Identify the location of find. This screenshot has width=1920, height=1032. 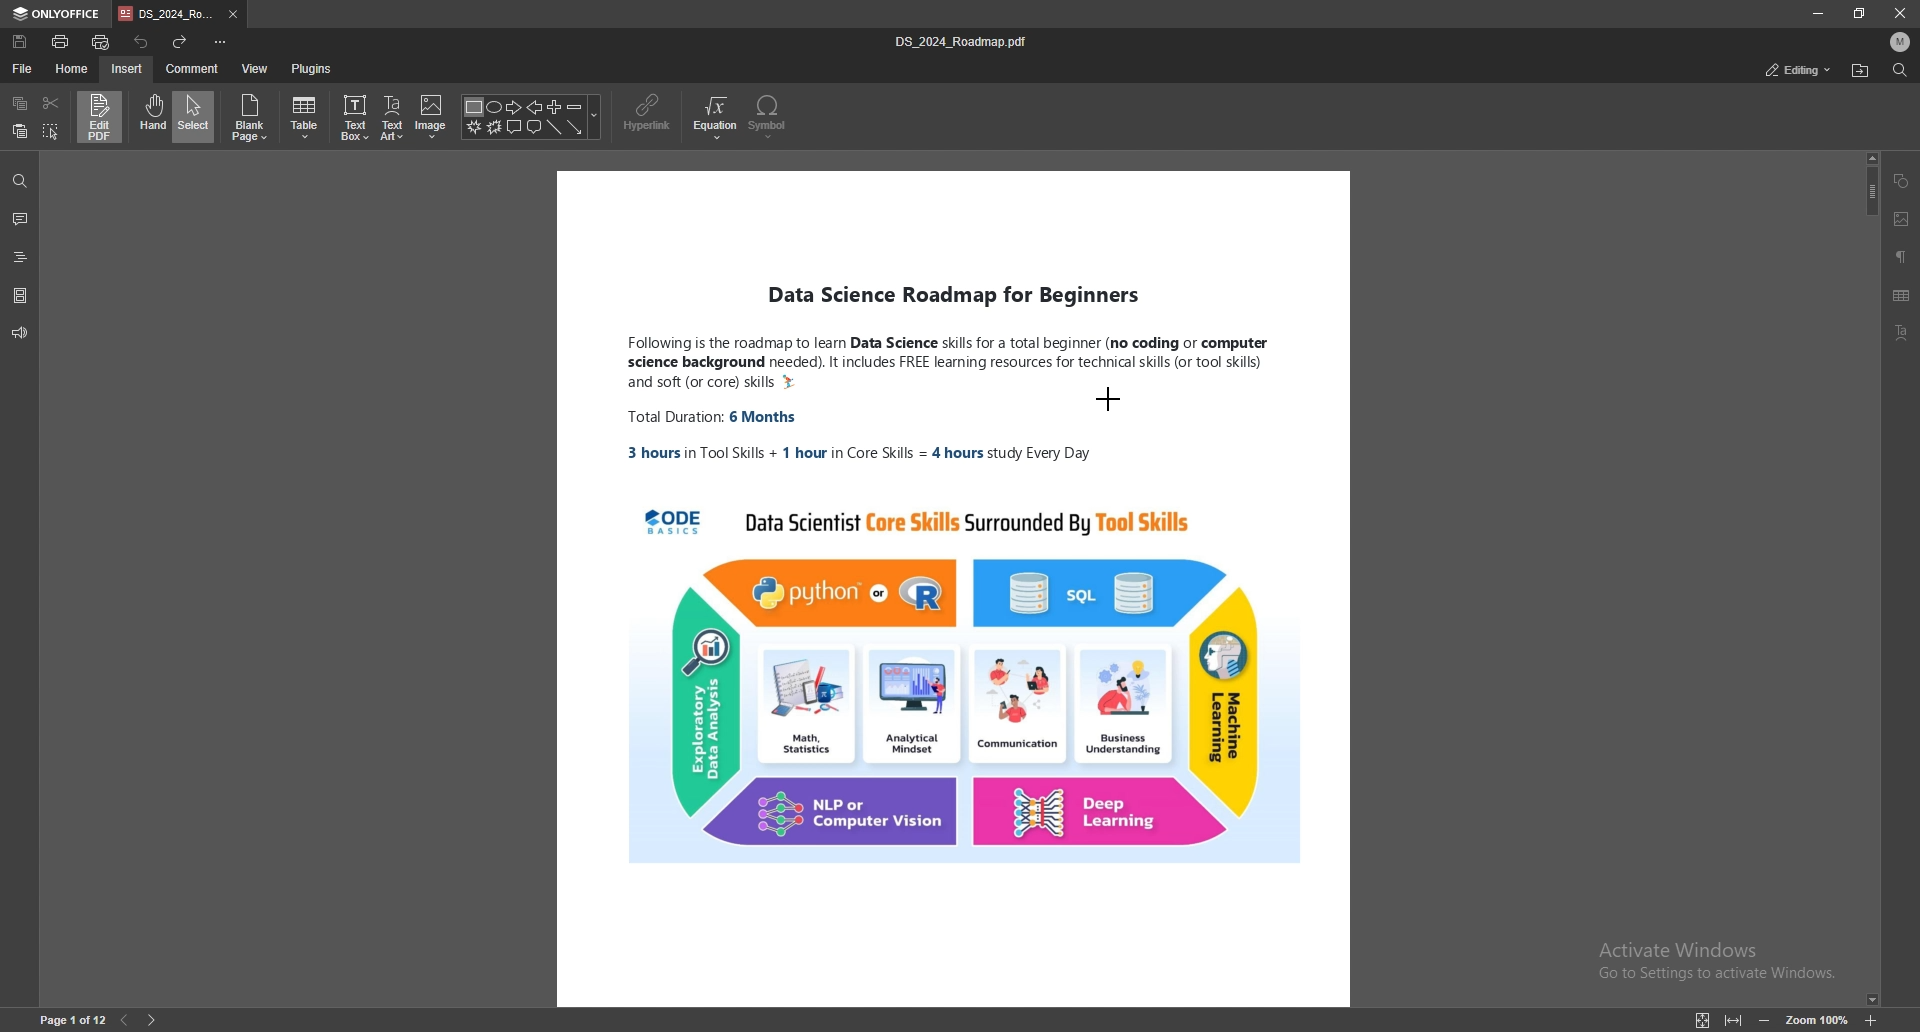
(19, 181).